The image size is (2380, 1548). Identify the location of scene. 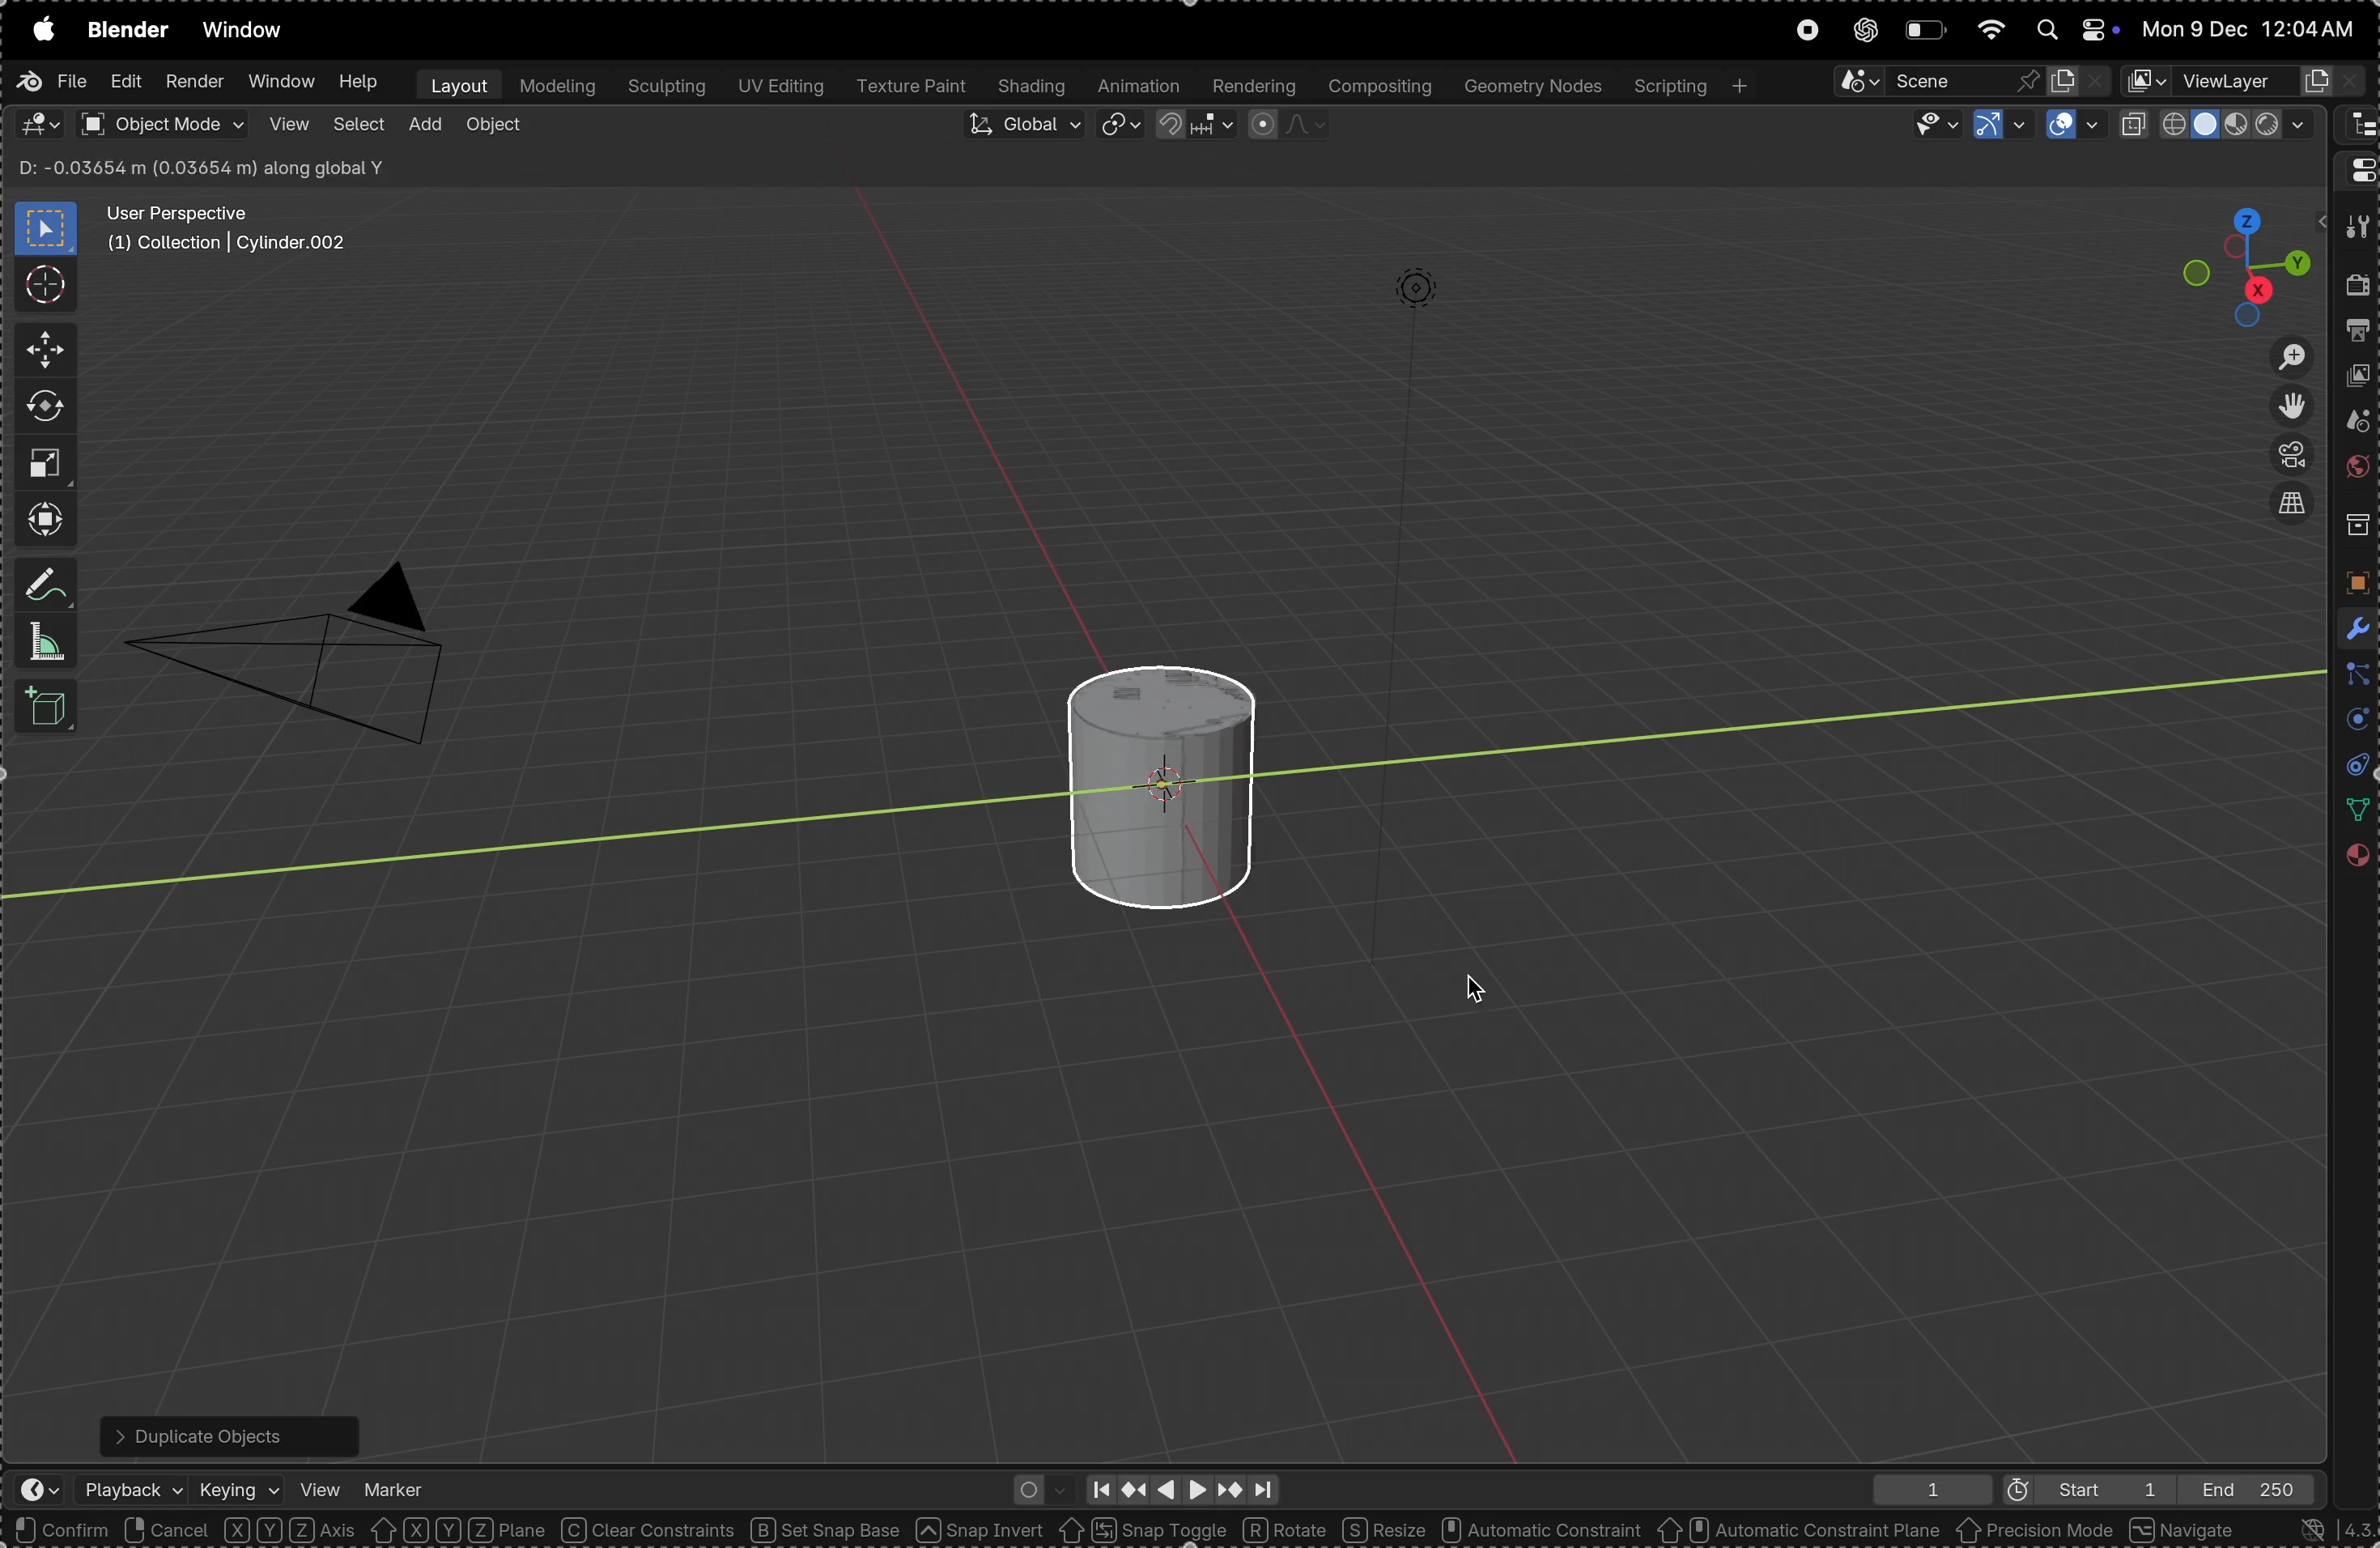
(2353, 425).